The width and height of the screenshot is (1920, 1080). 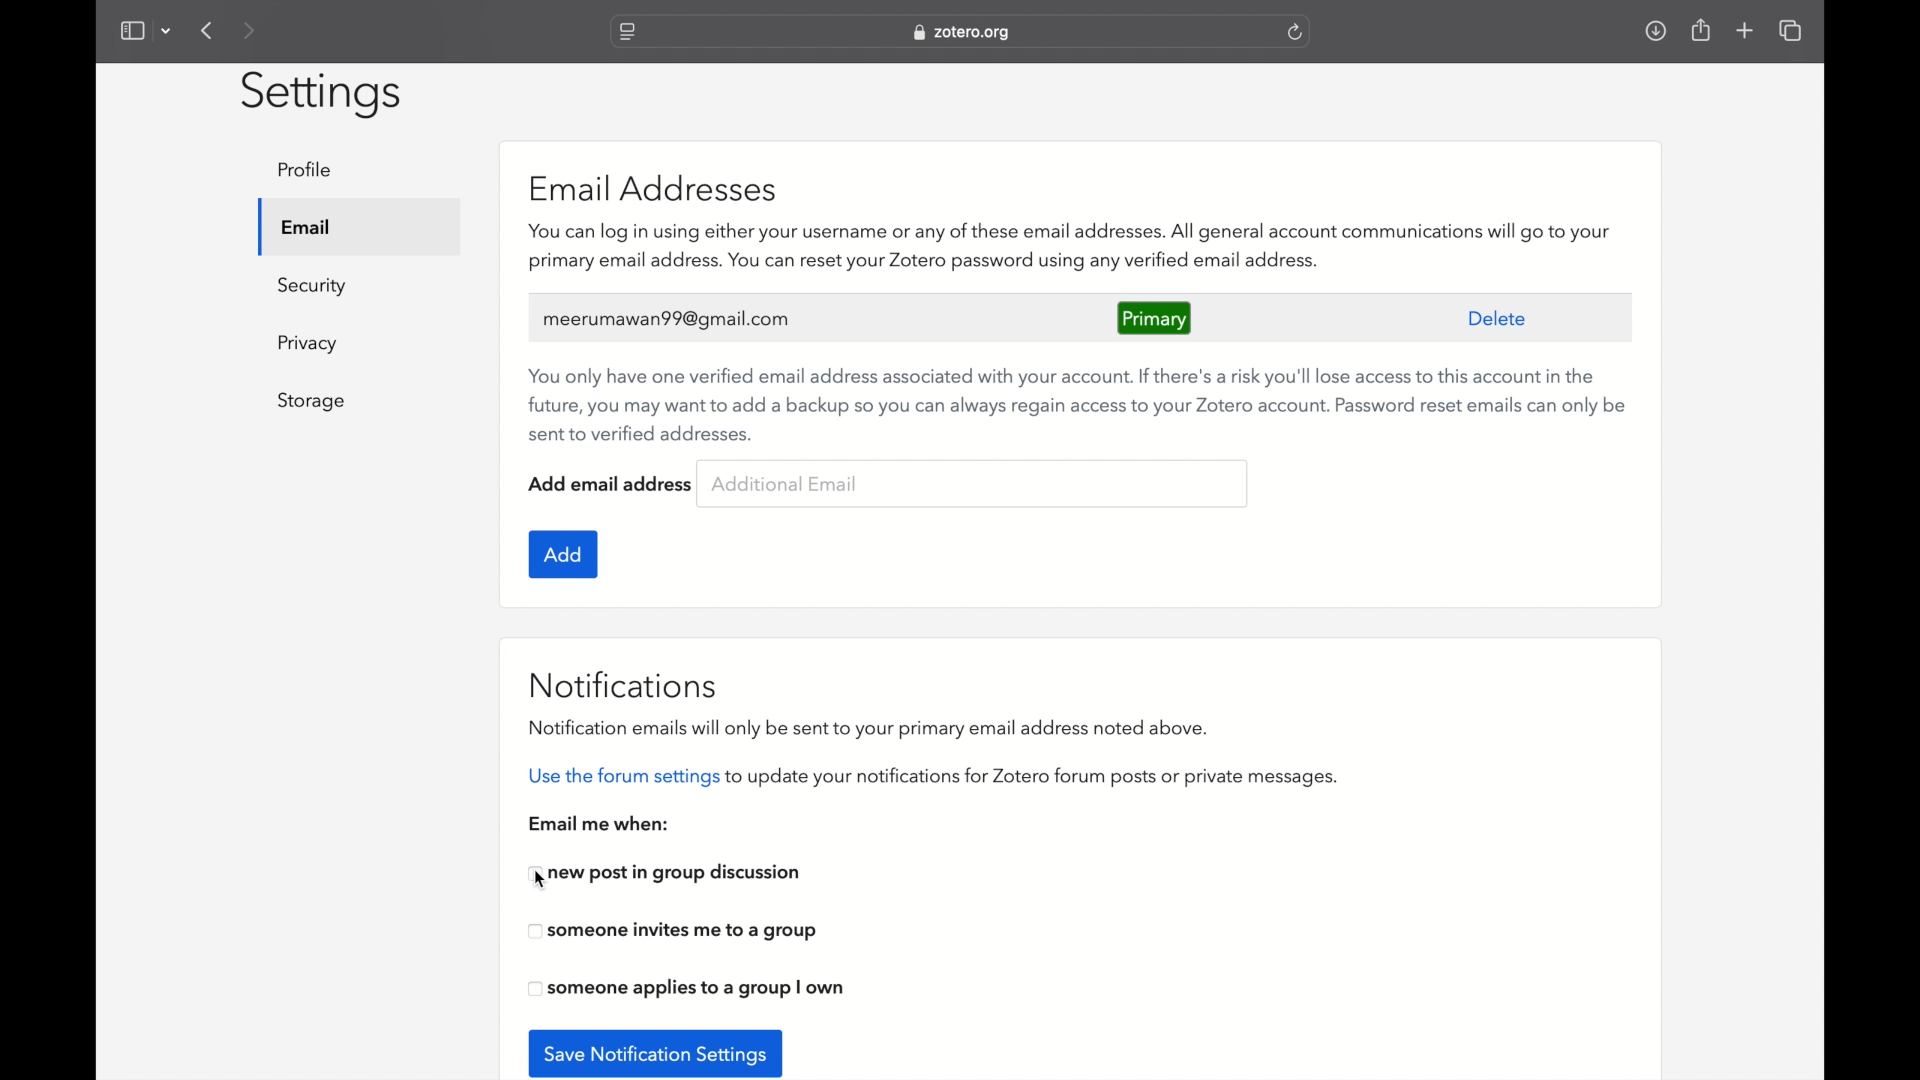 I want to click on dropdown, so click(x=167, y=32).